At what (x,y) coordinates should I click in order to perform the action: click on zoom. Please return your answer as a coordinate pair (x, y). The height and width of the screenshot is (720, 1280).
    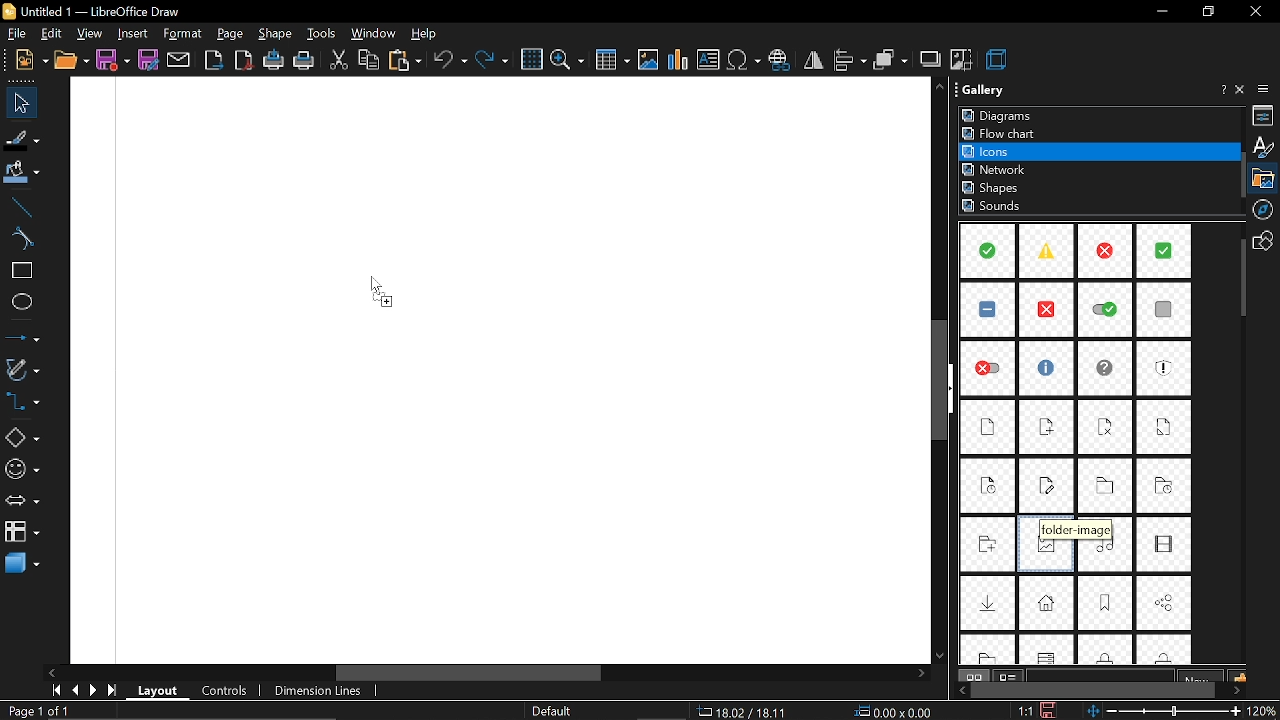
    Looking at the image, I should click on (567, 61).